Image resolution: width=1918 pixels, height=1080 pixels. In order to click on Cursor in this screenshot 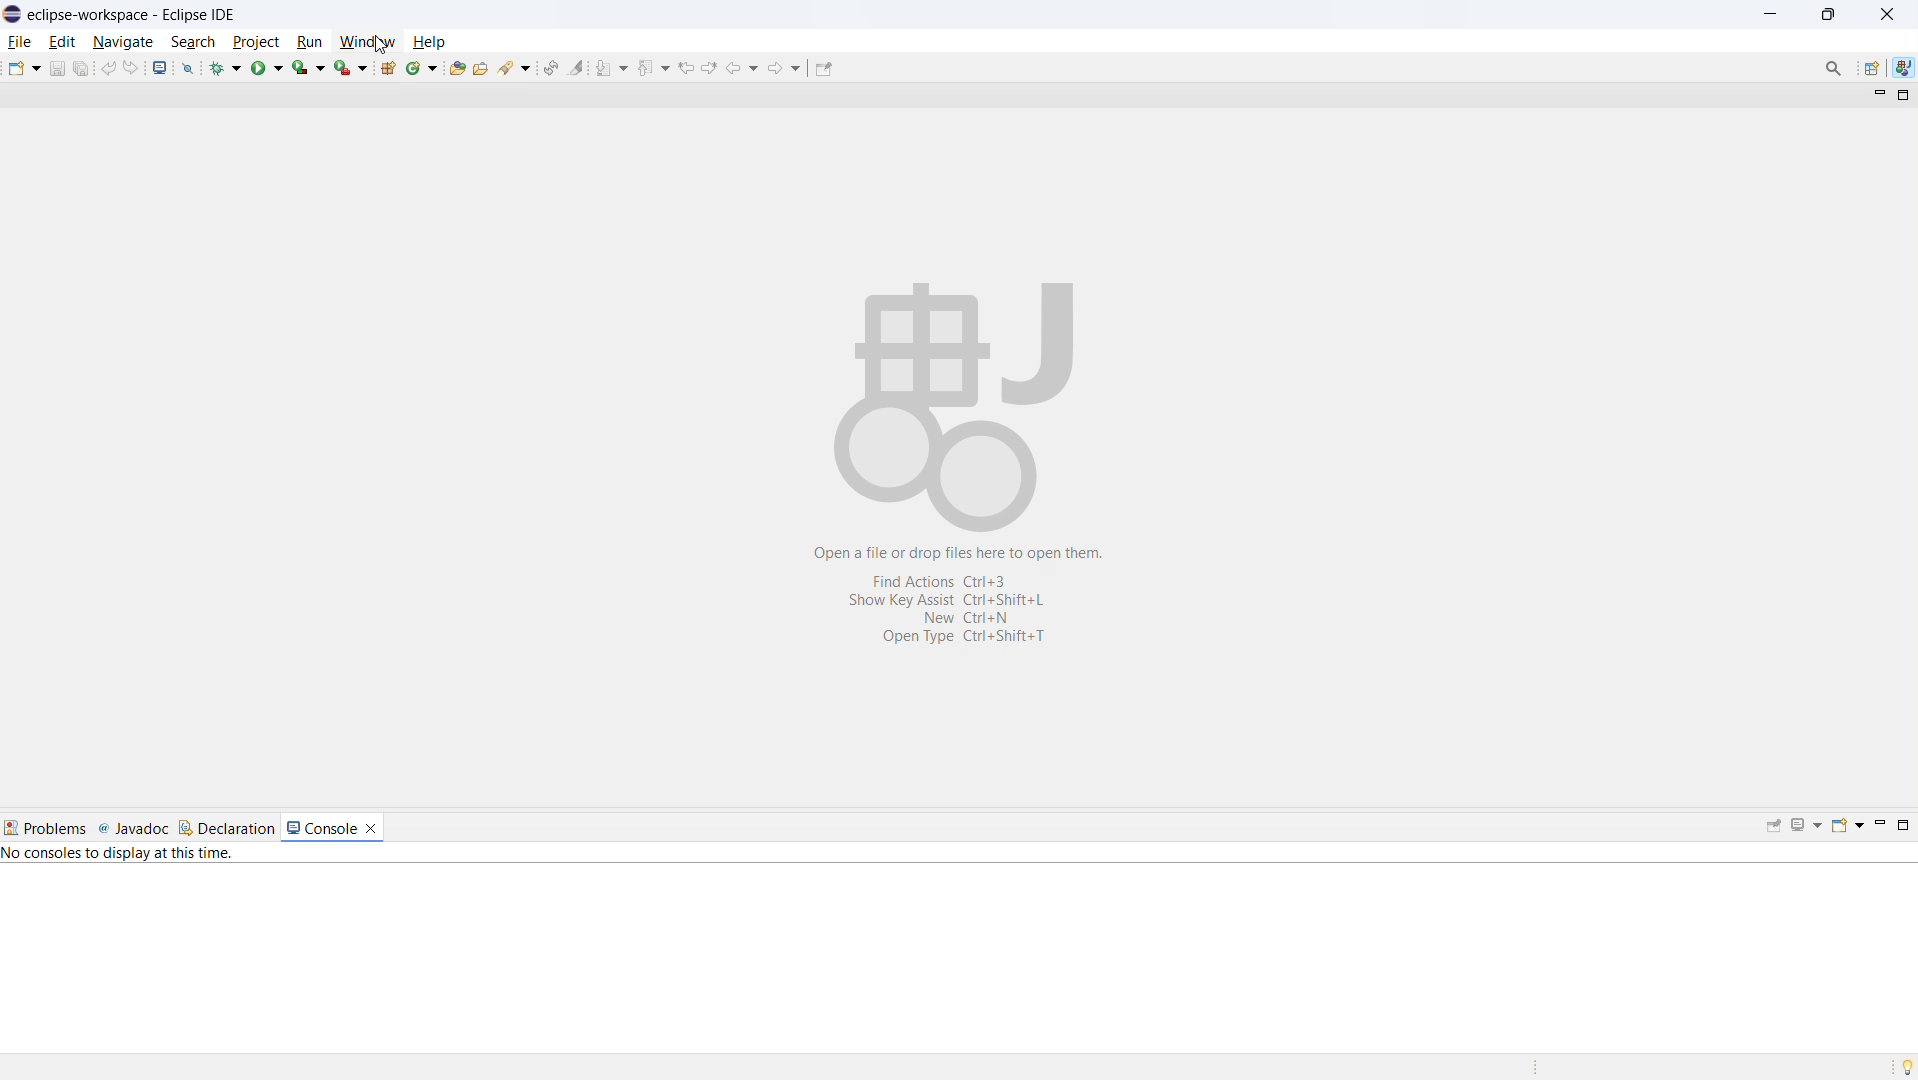, I will do `click(381, 45)`.